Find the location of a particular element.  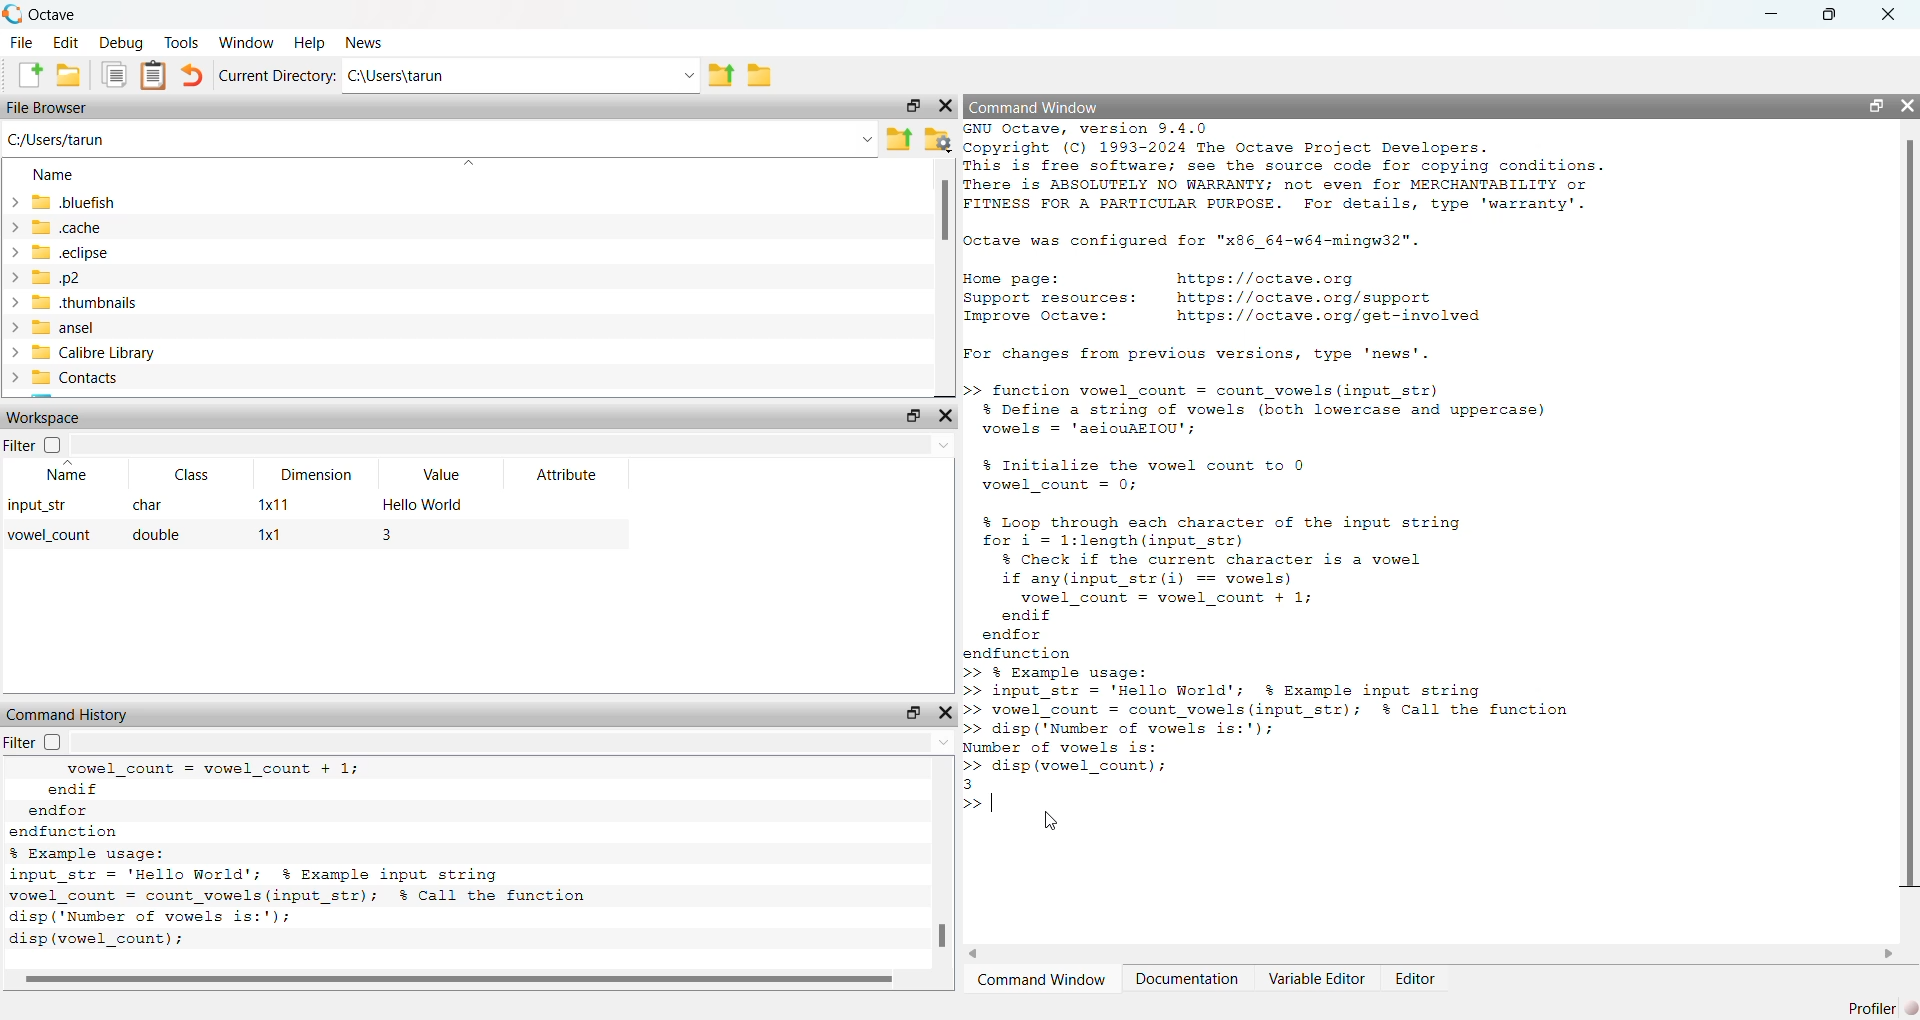

File is located at coordinates (23, 41).